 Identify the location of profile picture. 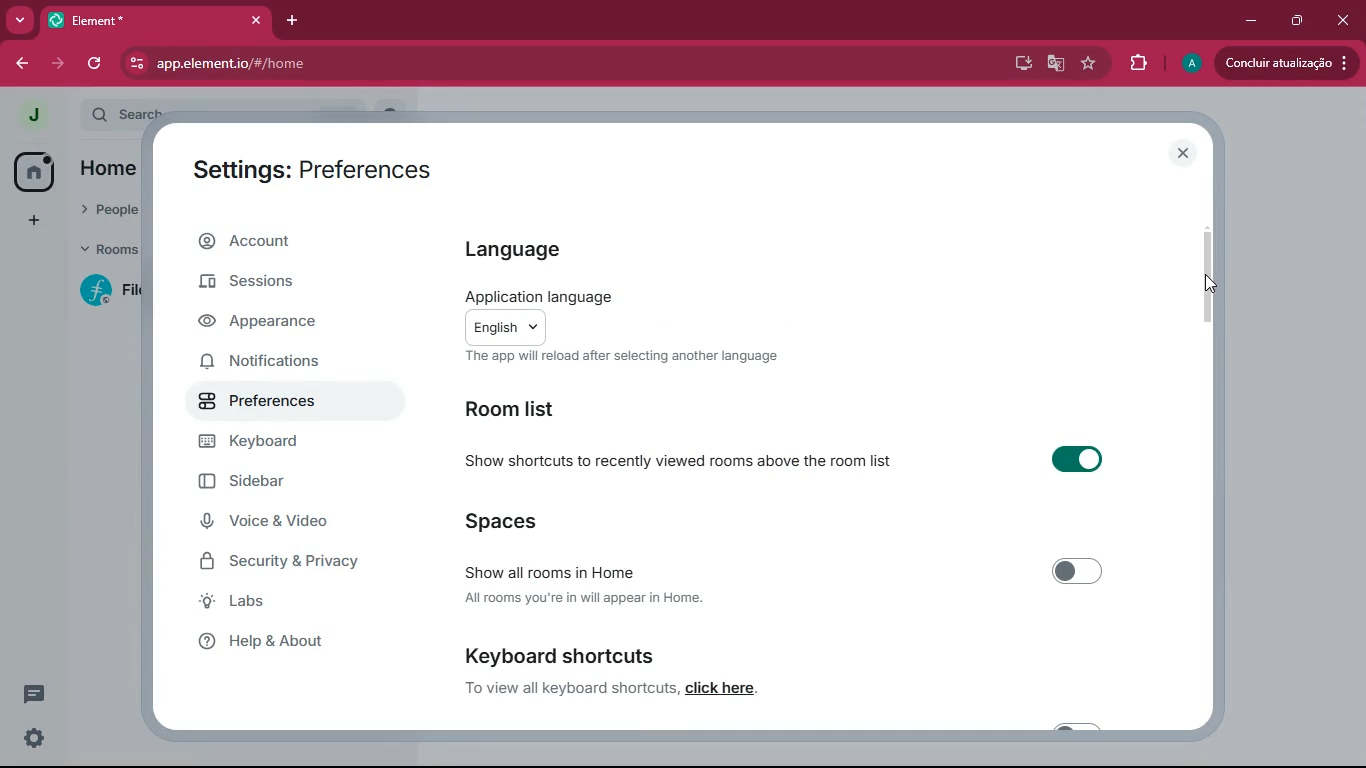
(33, 115).